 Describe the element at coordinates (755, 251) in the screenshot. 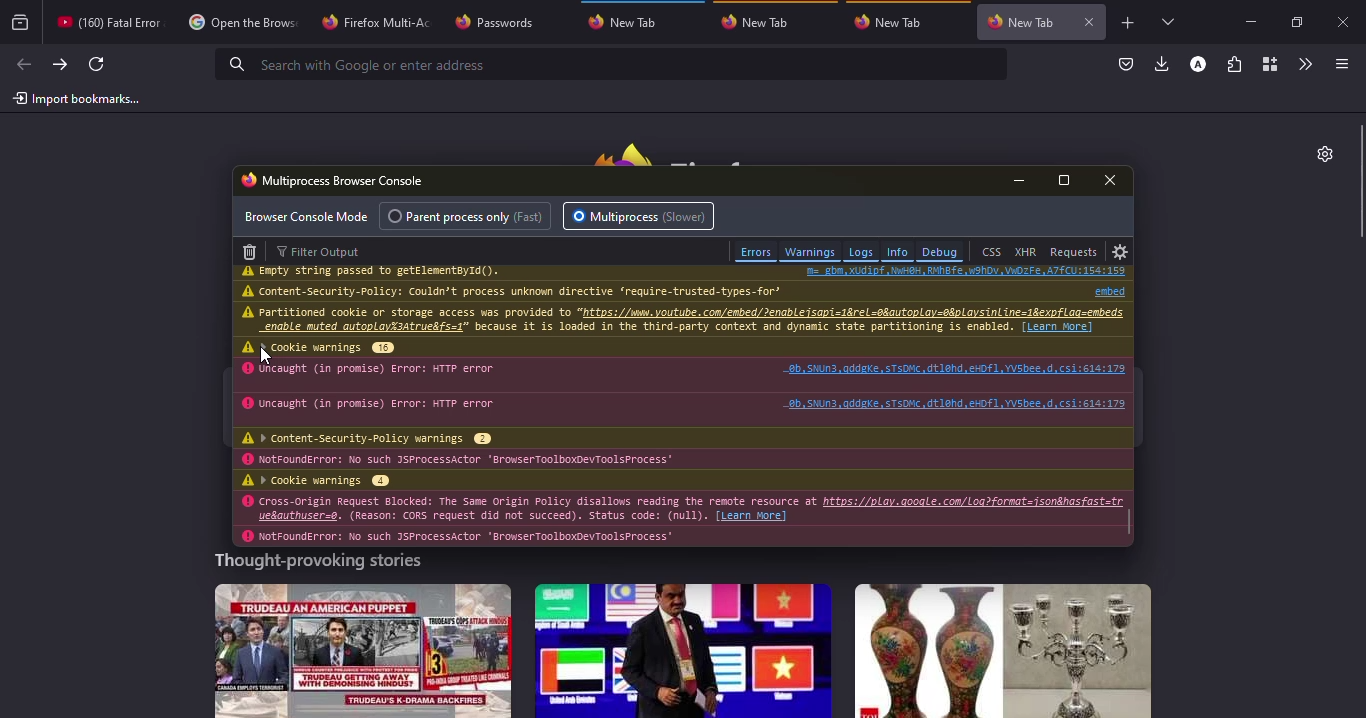

I see `errors` at that location.